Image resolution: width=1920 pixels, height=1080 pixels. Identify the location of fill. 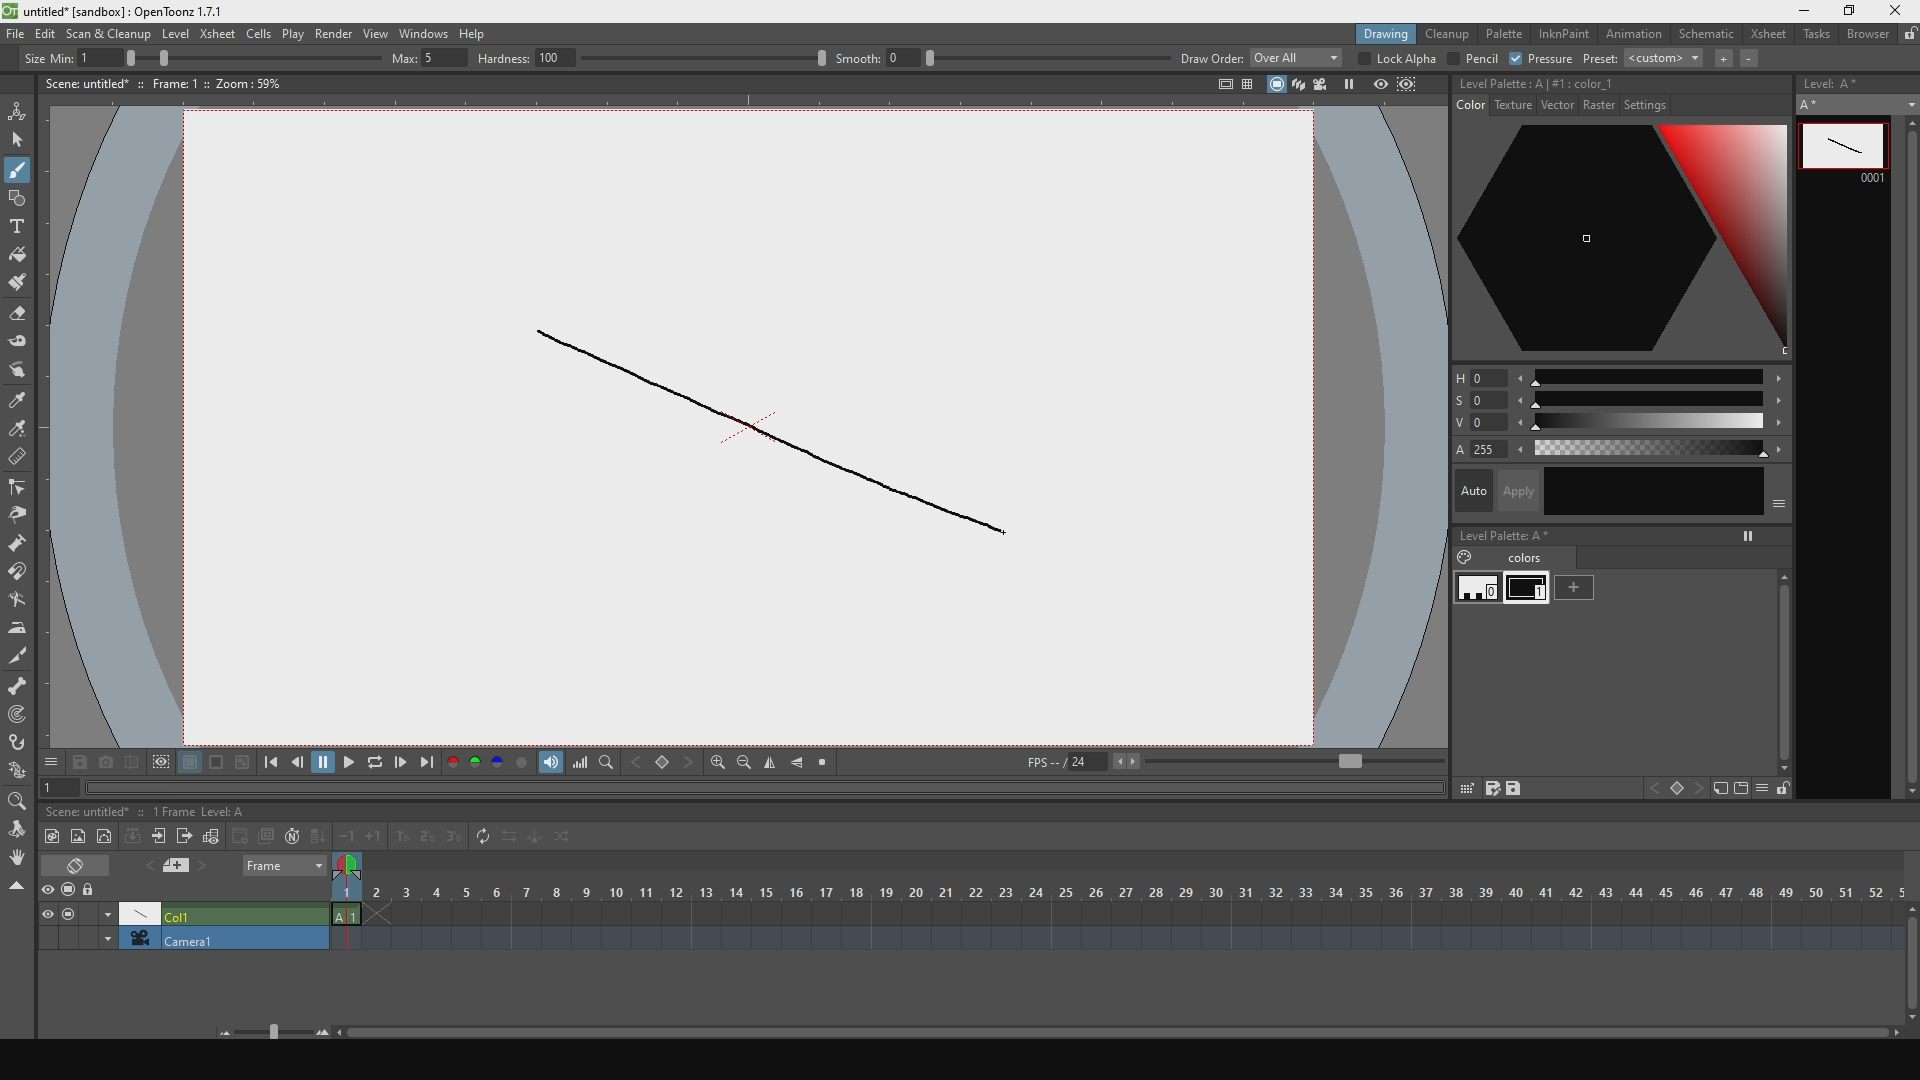
(18, 254).